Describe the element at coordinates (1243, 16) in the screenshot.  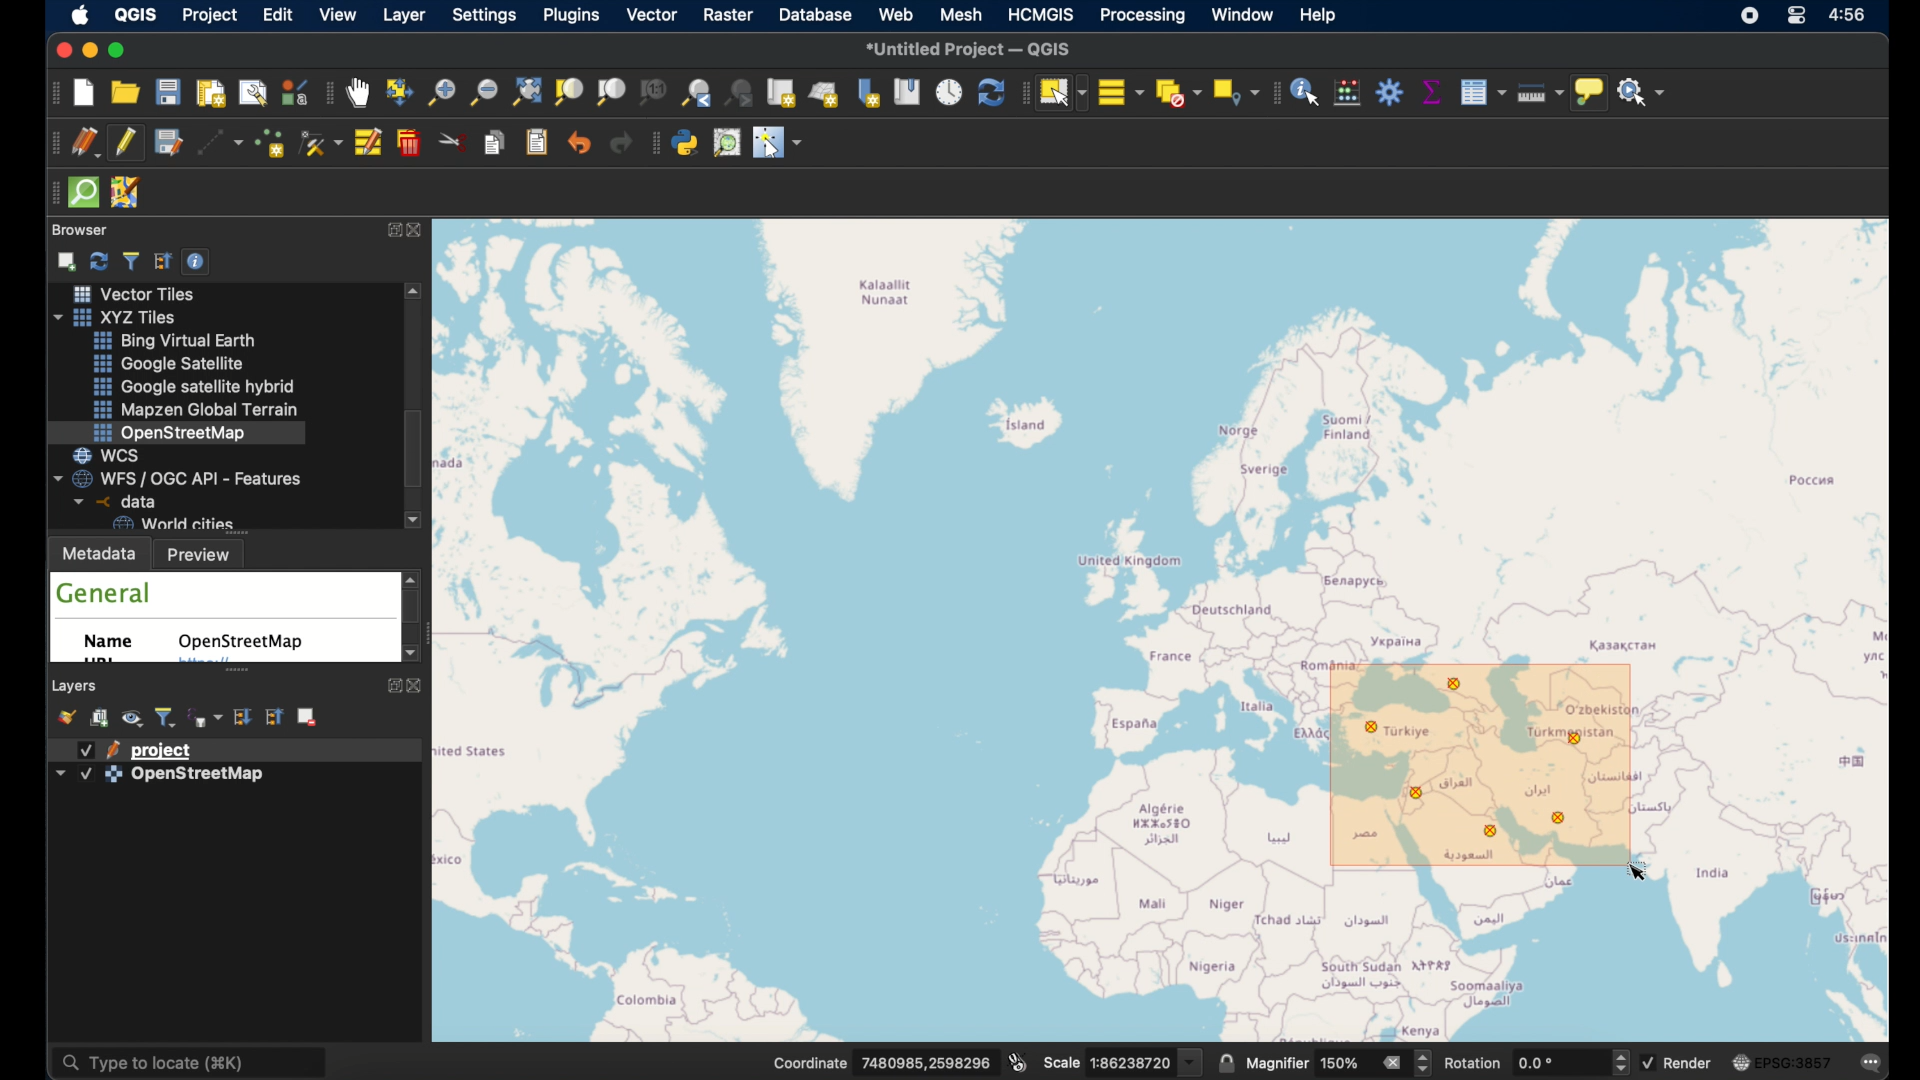
I see `window` at that location.